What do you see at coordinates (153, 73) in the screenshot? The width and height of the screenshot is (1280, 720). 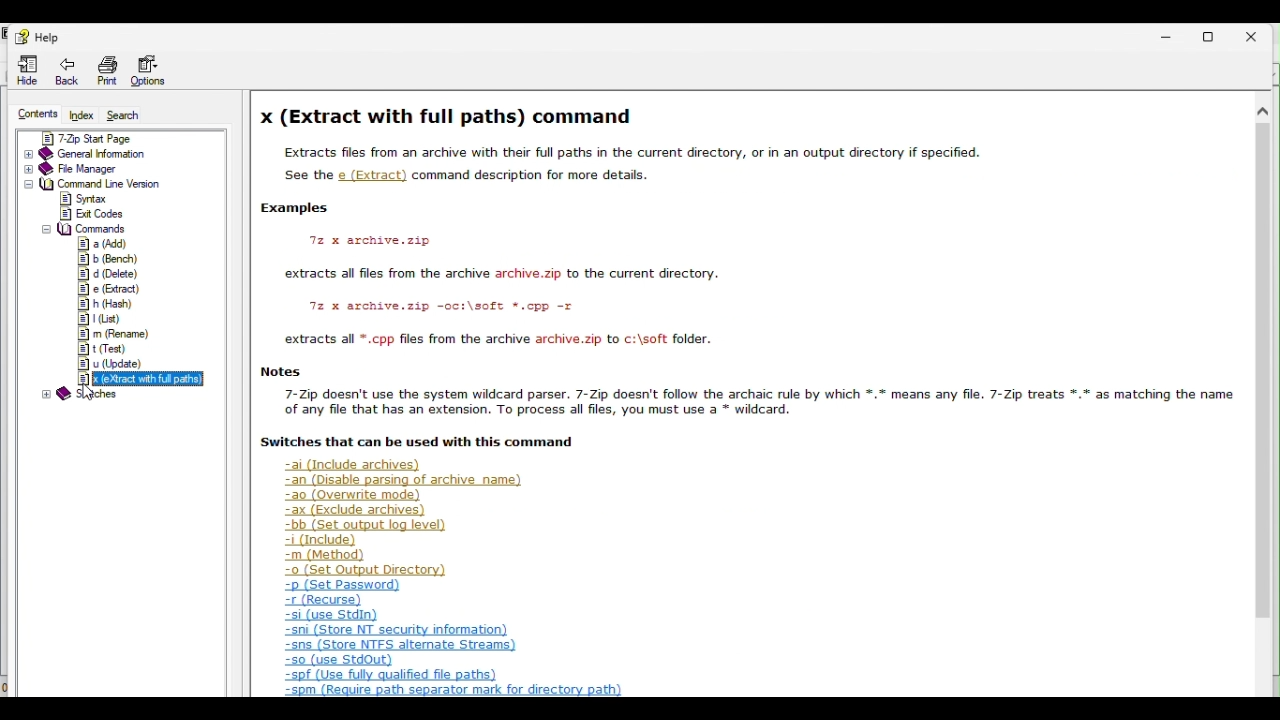 I see `Options` at bounding box center [153, 73].